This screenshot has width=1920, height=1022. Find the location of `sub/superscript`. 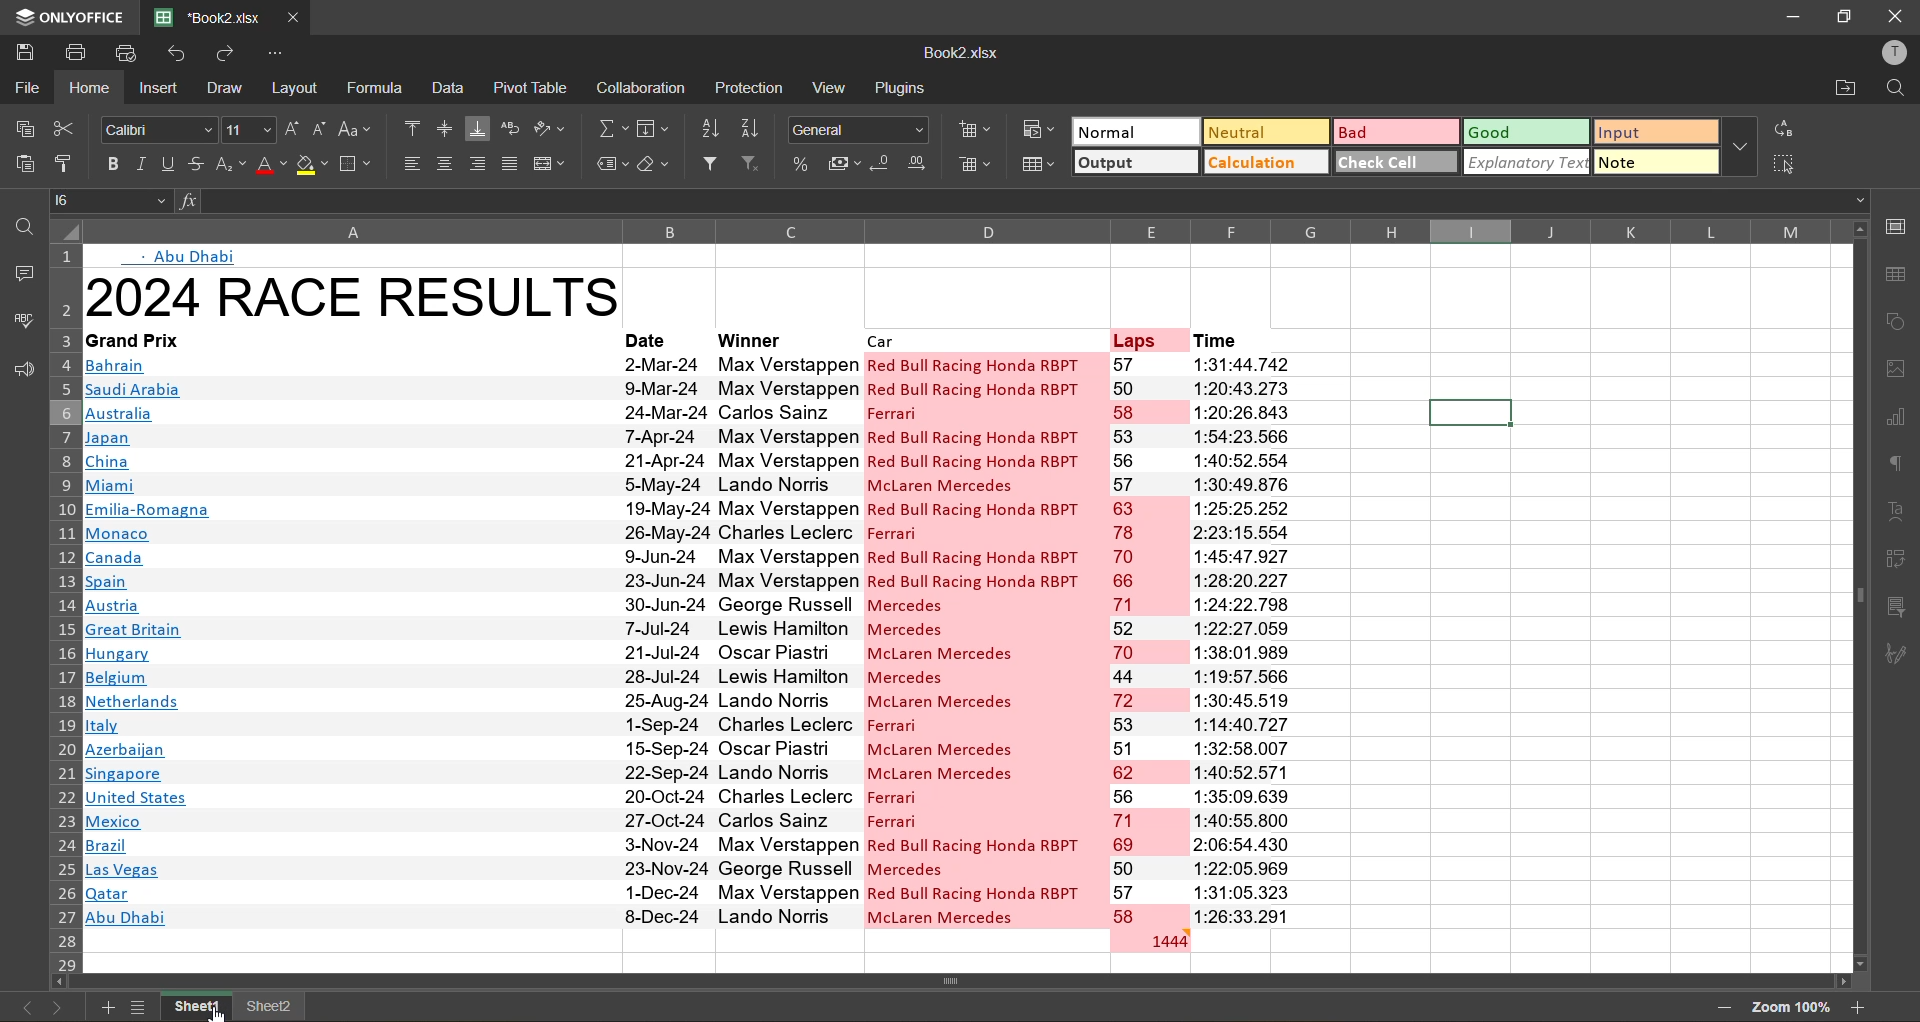

sub/superscript is located at coordinates (229, 166).